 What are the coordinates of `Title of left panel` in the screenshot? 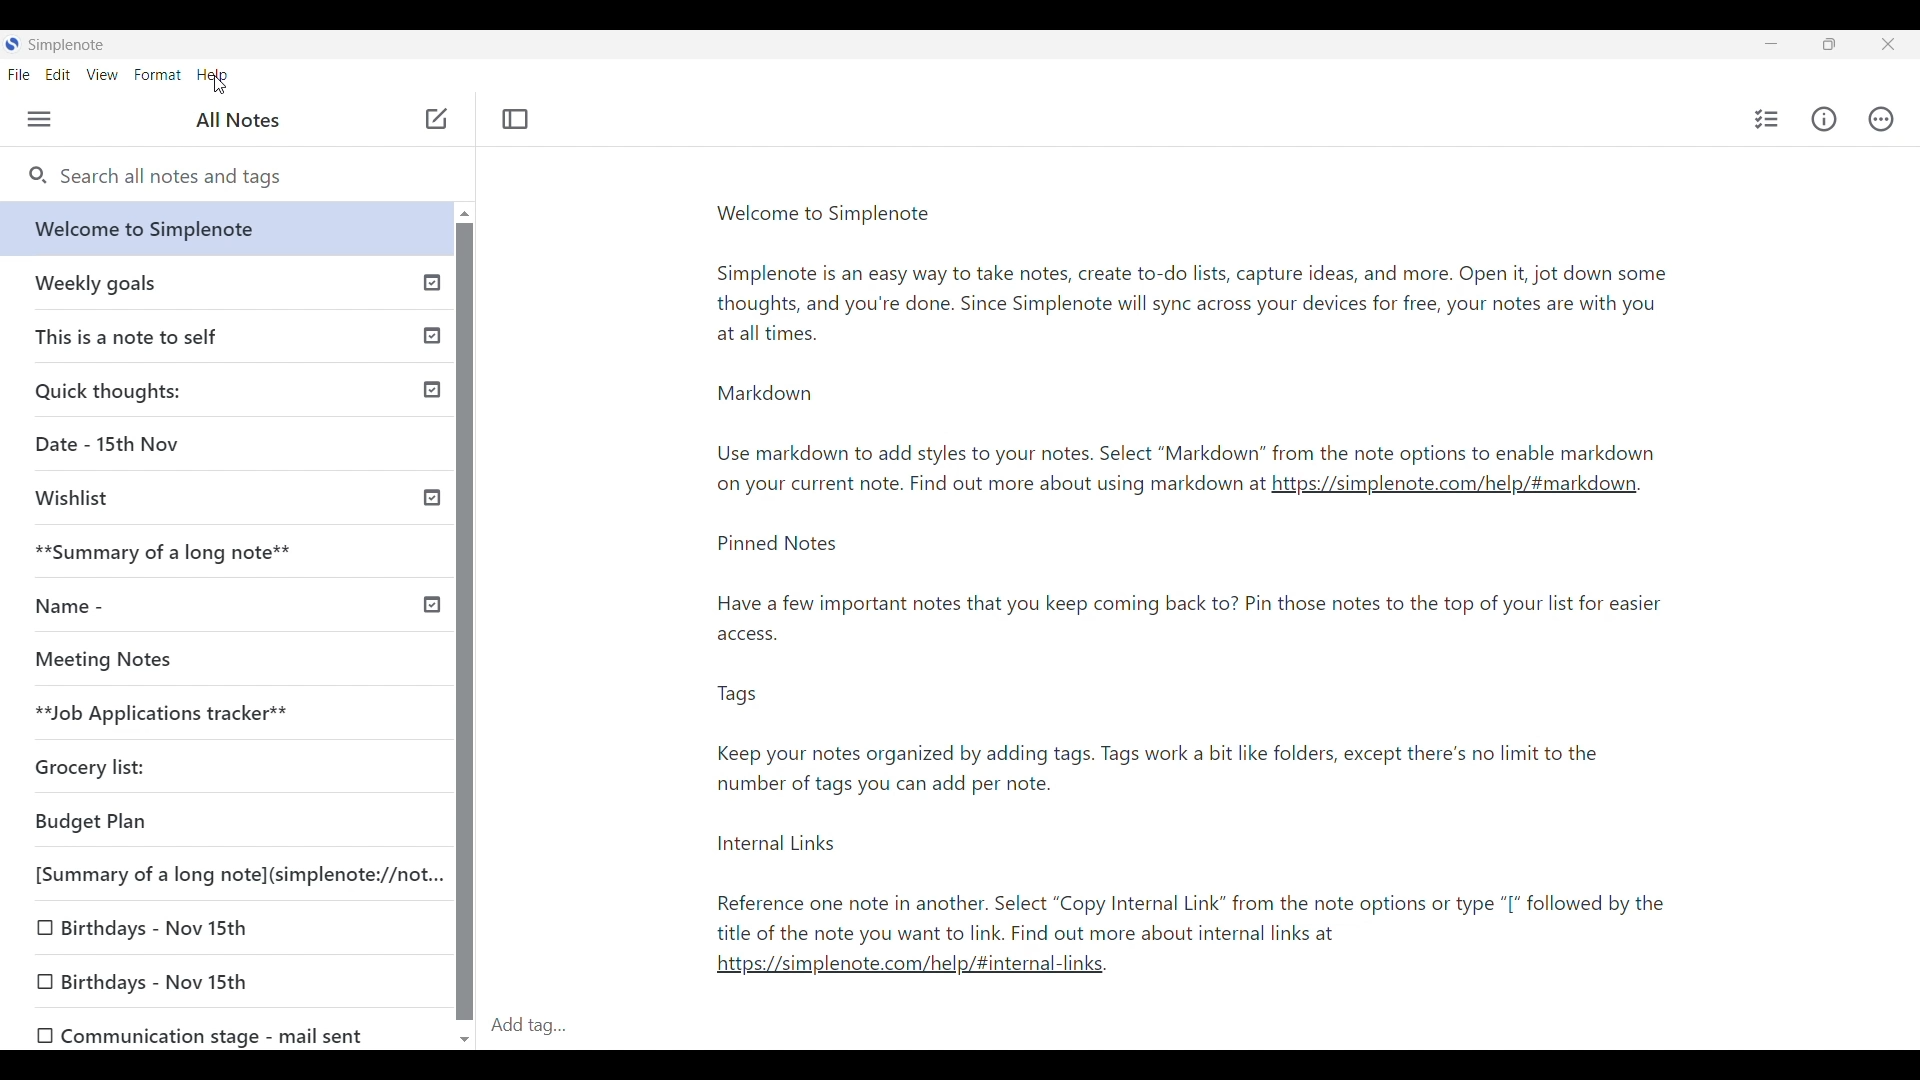 It's located at (237, 120).